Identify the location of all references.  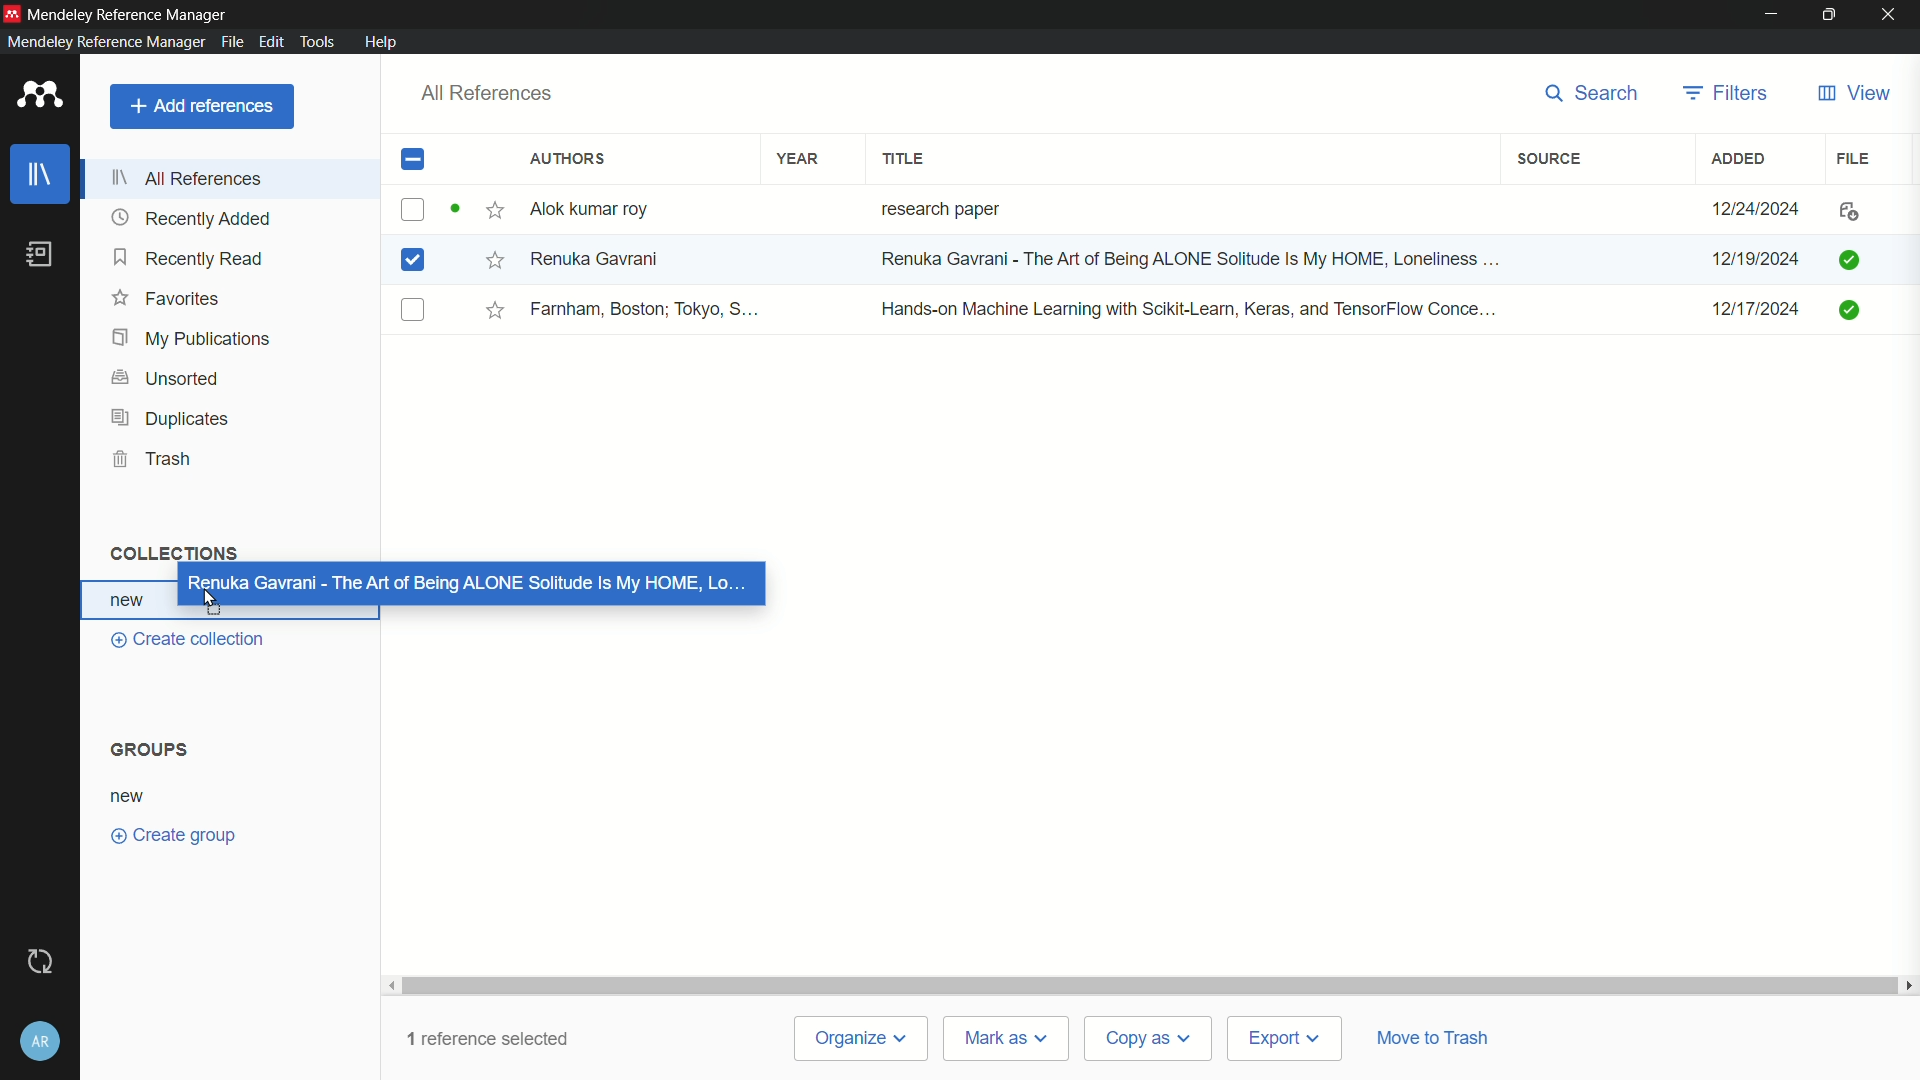
(188, 178).